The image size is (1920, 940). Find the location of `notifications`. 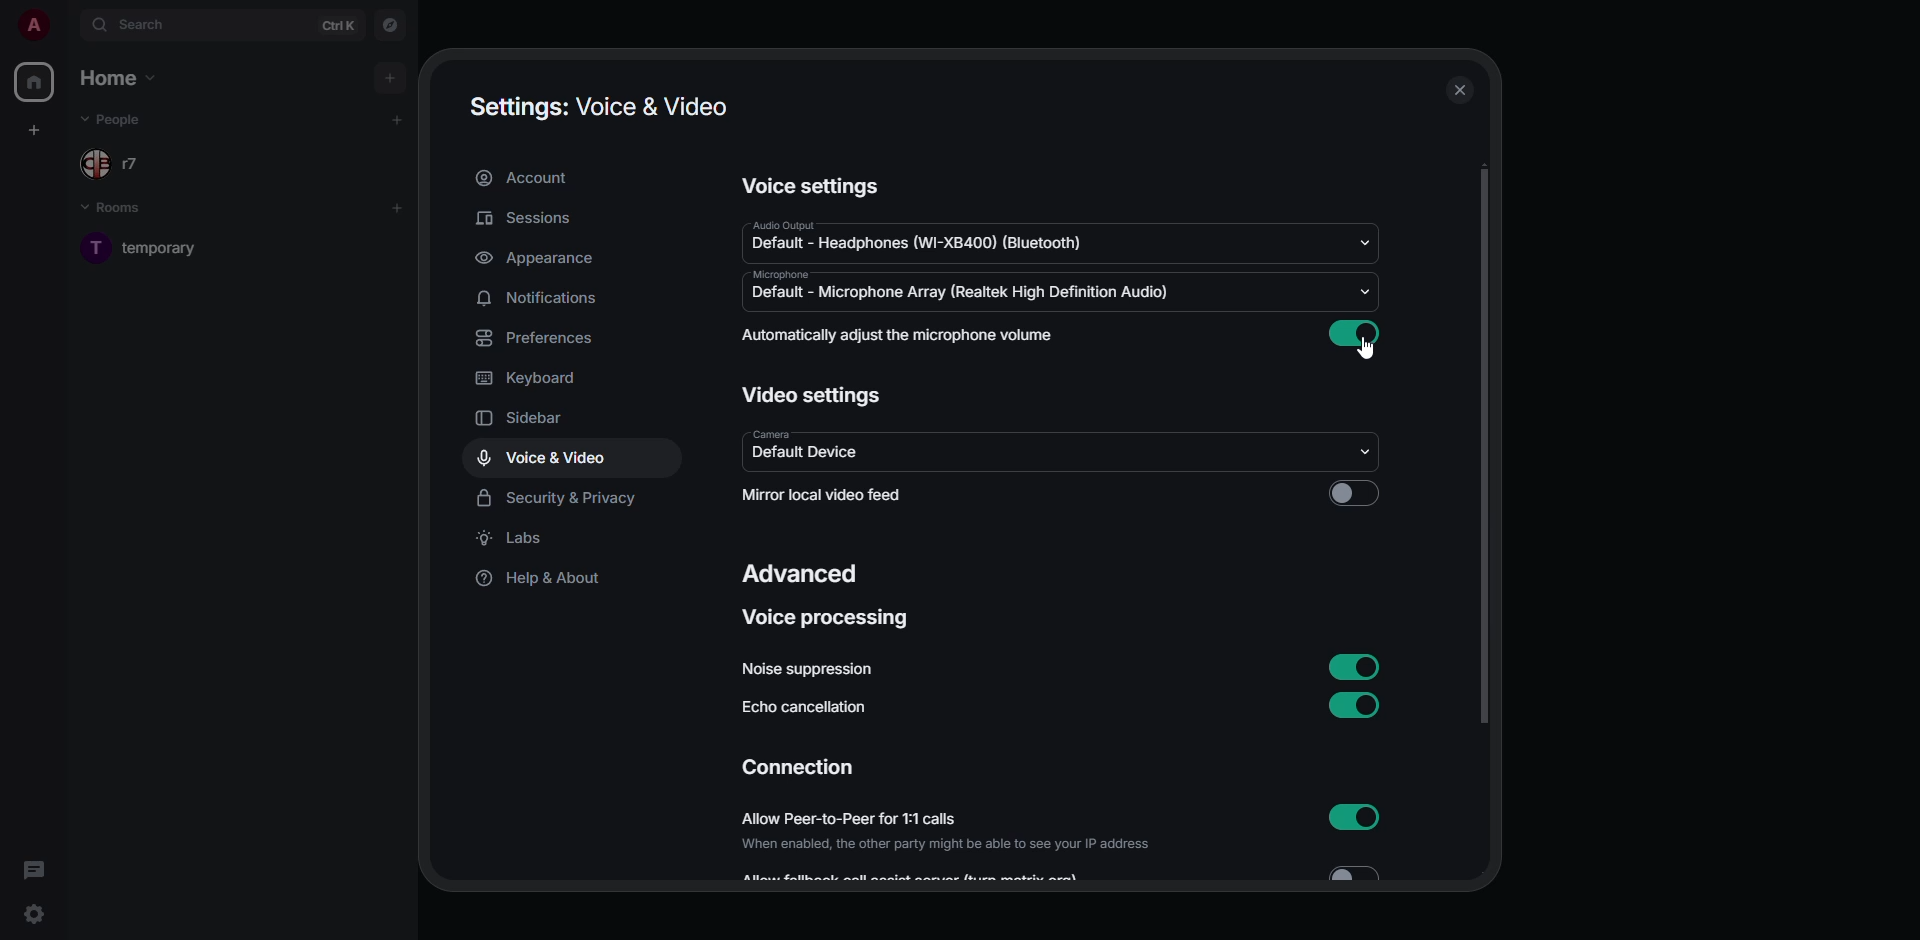

notifications is located at coordinates (549, 299).